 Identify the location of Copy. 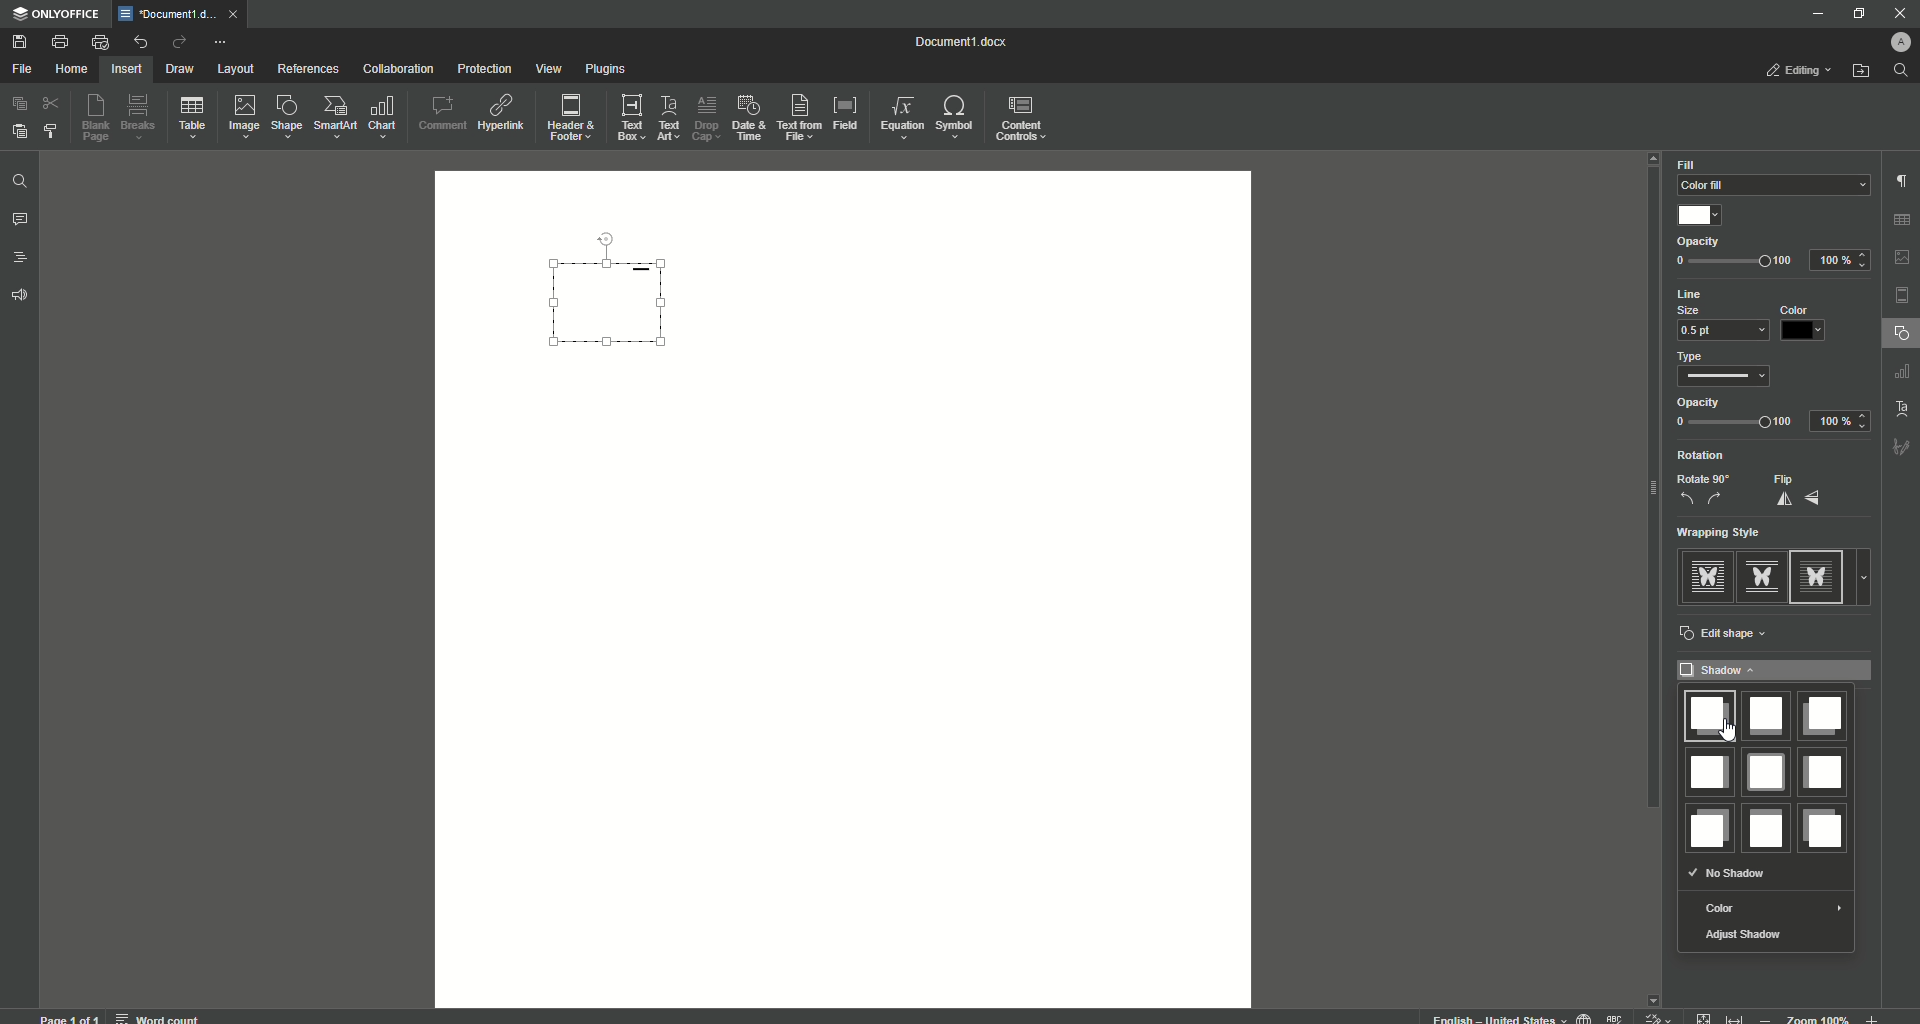
(20, 104).